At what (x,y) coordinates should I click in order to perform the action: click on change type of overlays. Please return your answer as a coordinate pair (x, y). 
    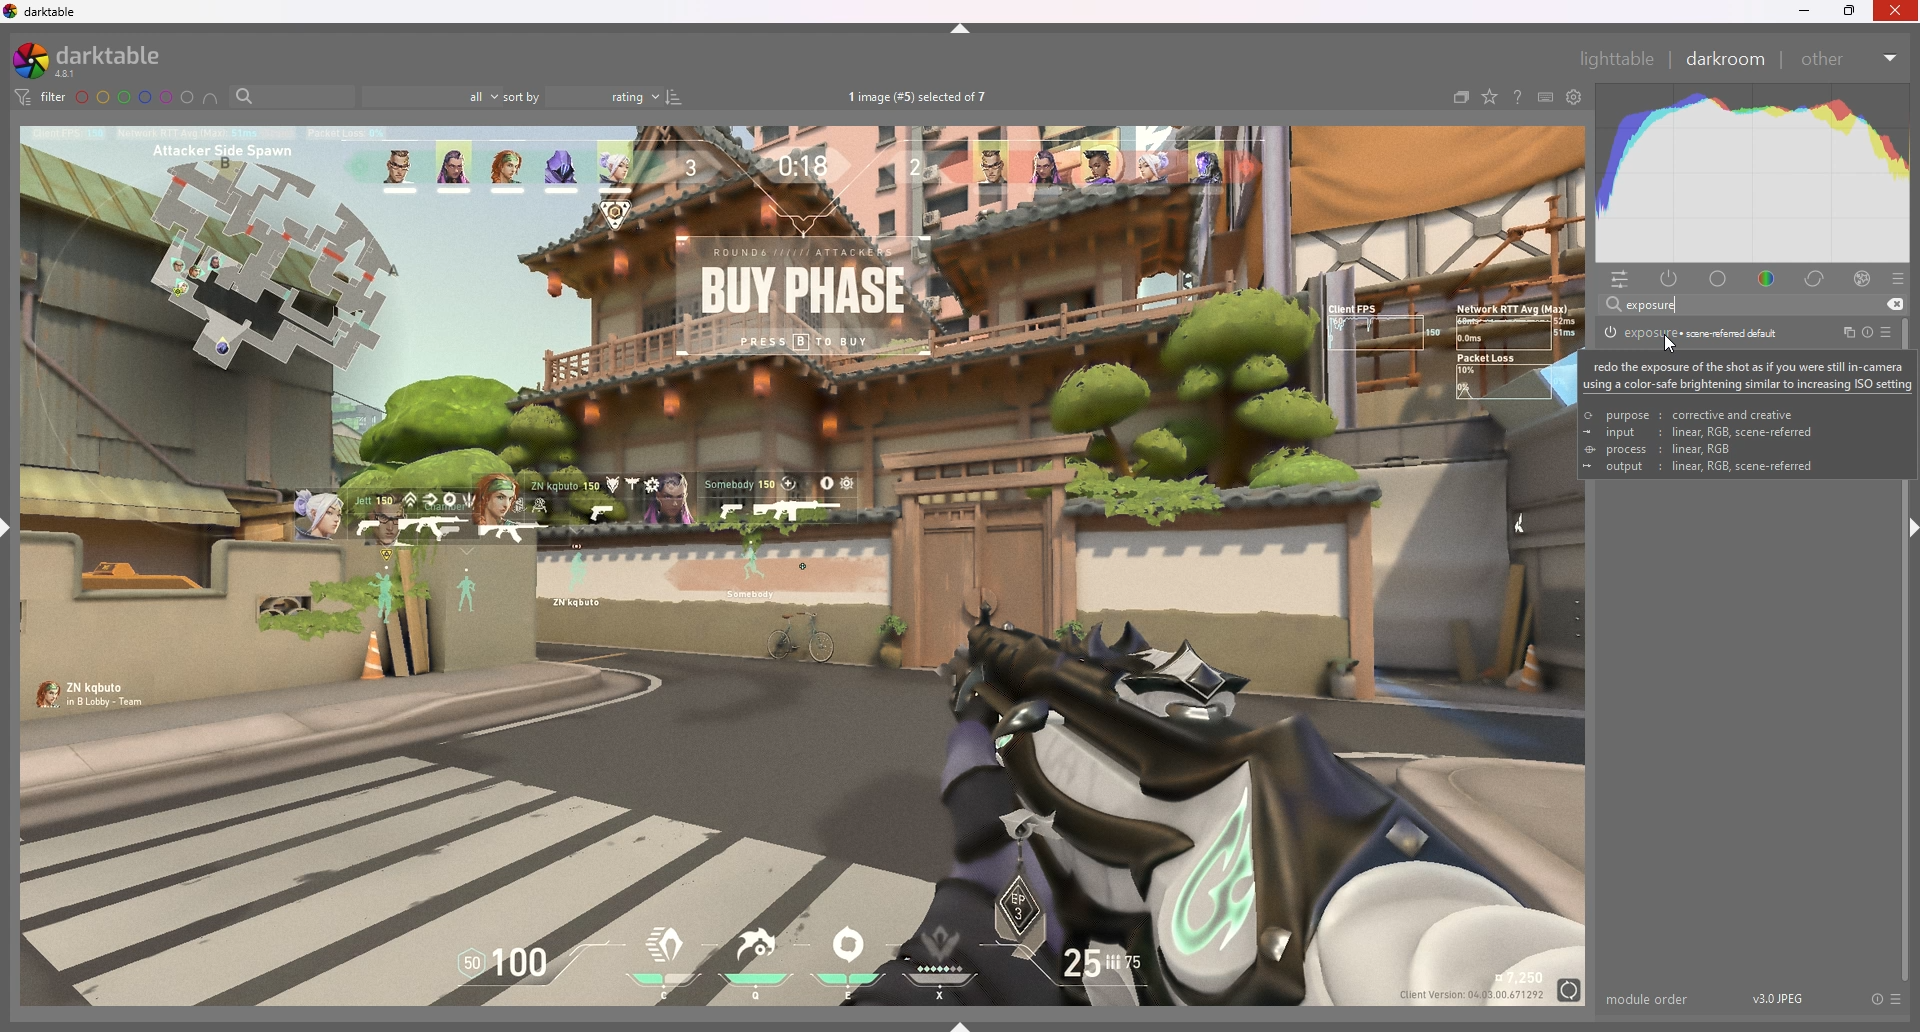
    Looking at the image, I should click on (1491, 97).